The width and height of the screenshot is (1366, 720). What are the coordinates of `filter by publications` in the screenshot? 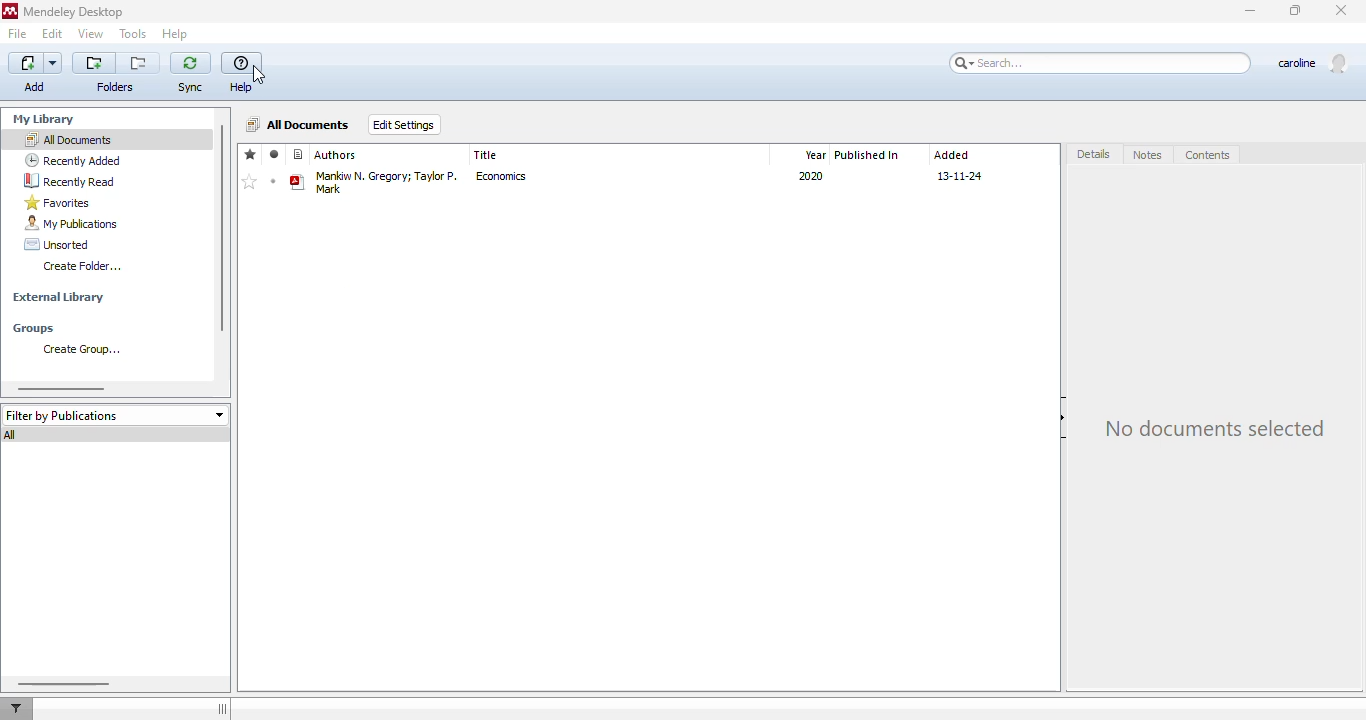 It's located at (115, 415).